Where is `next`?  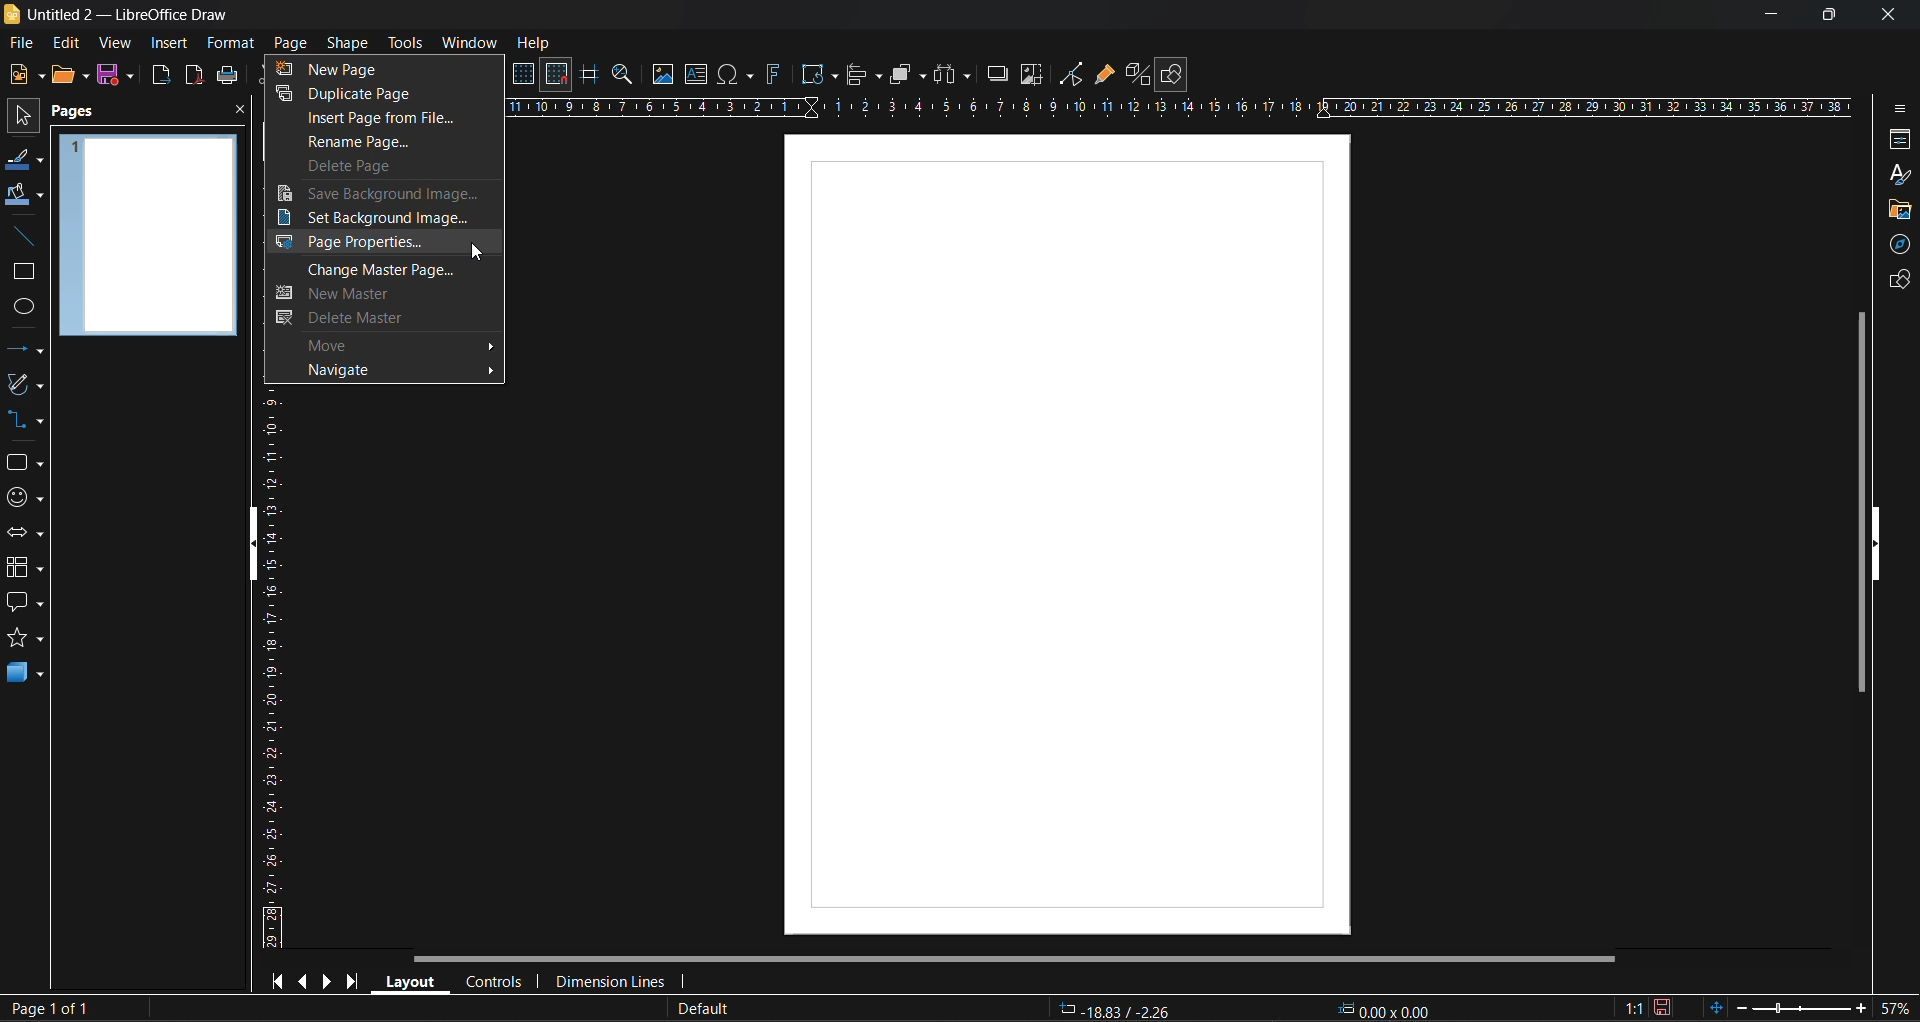
next is located at coordinates (330, 981).